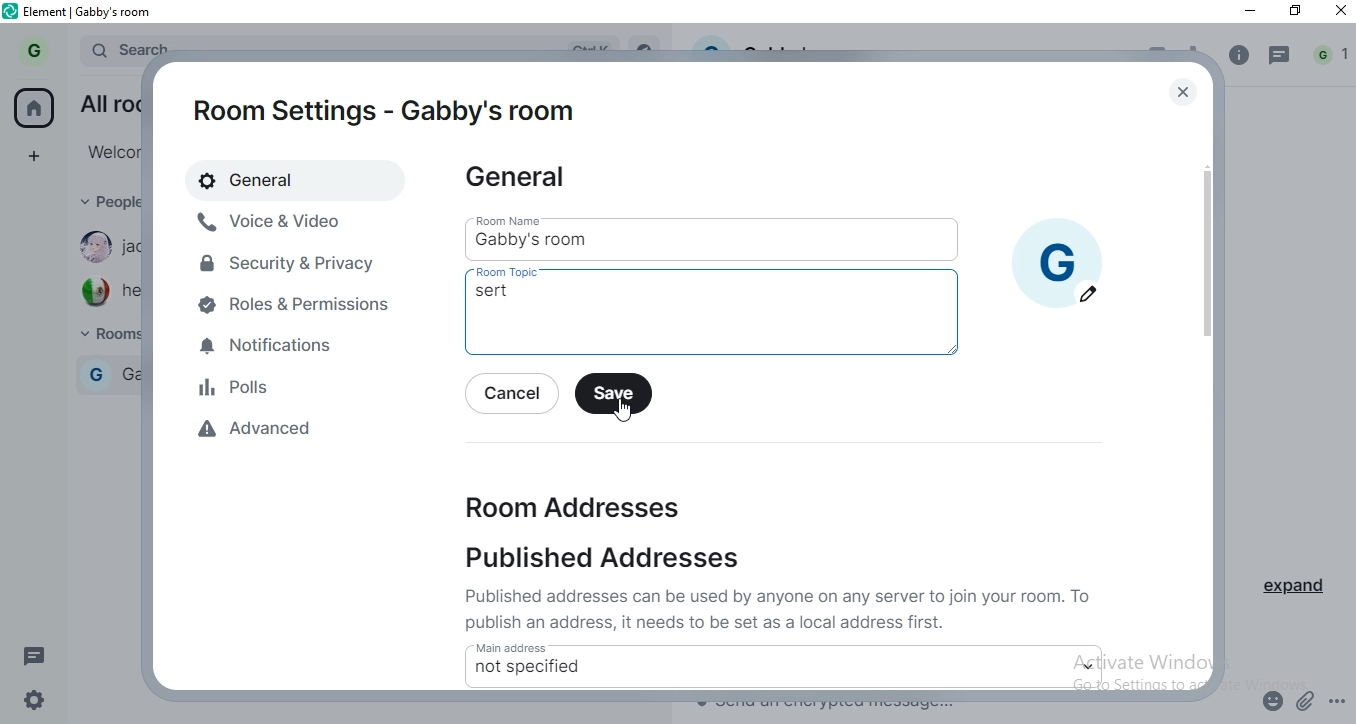  What do you see at coordinates (1302, 591) in the screenshot?
I see `expand` at bounding box center [1302, 591].